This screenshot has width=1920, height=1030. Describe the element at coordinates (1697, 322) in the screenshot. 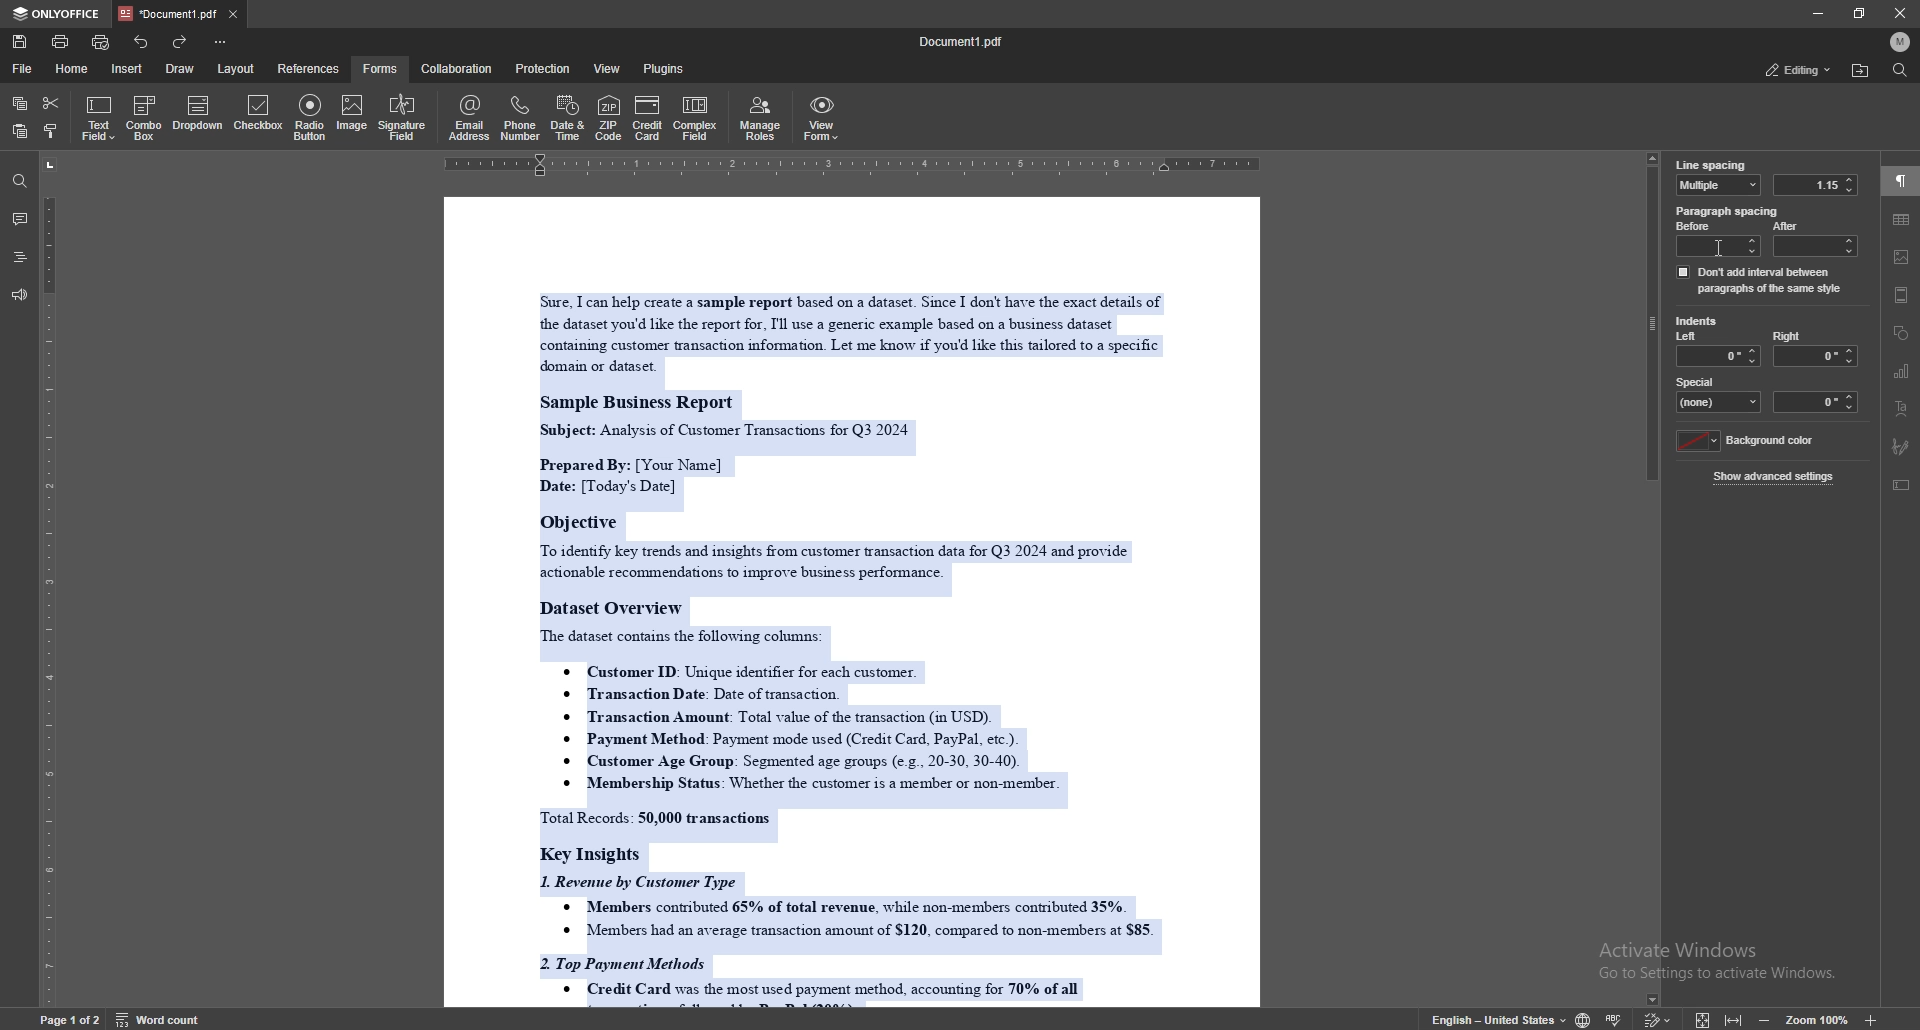

I see `indents` at that location.